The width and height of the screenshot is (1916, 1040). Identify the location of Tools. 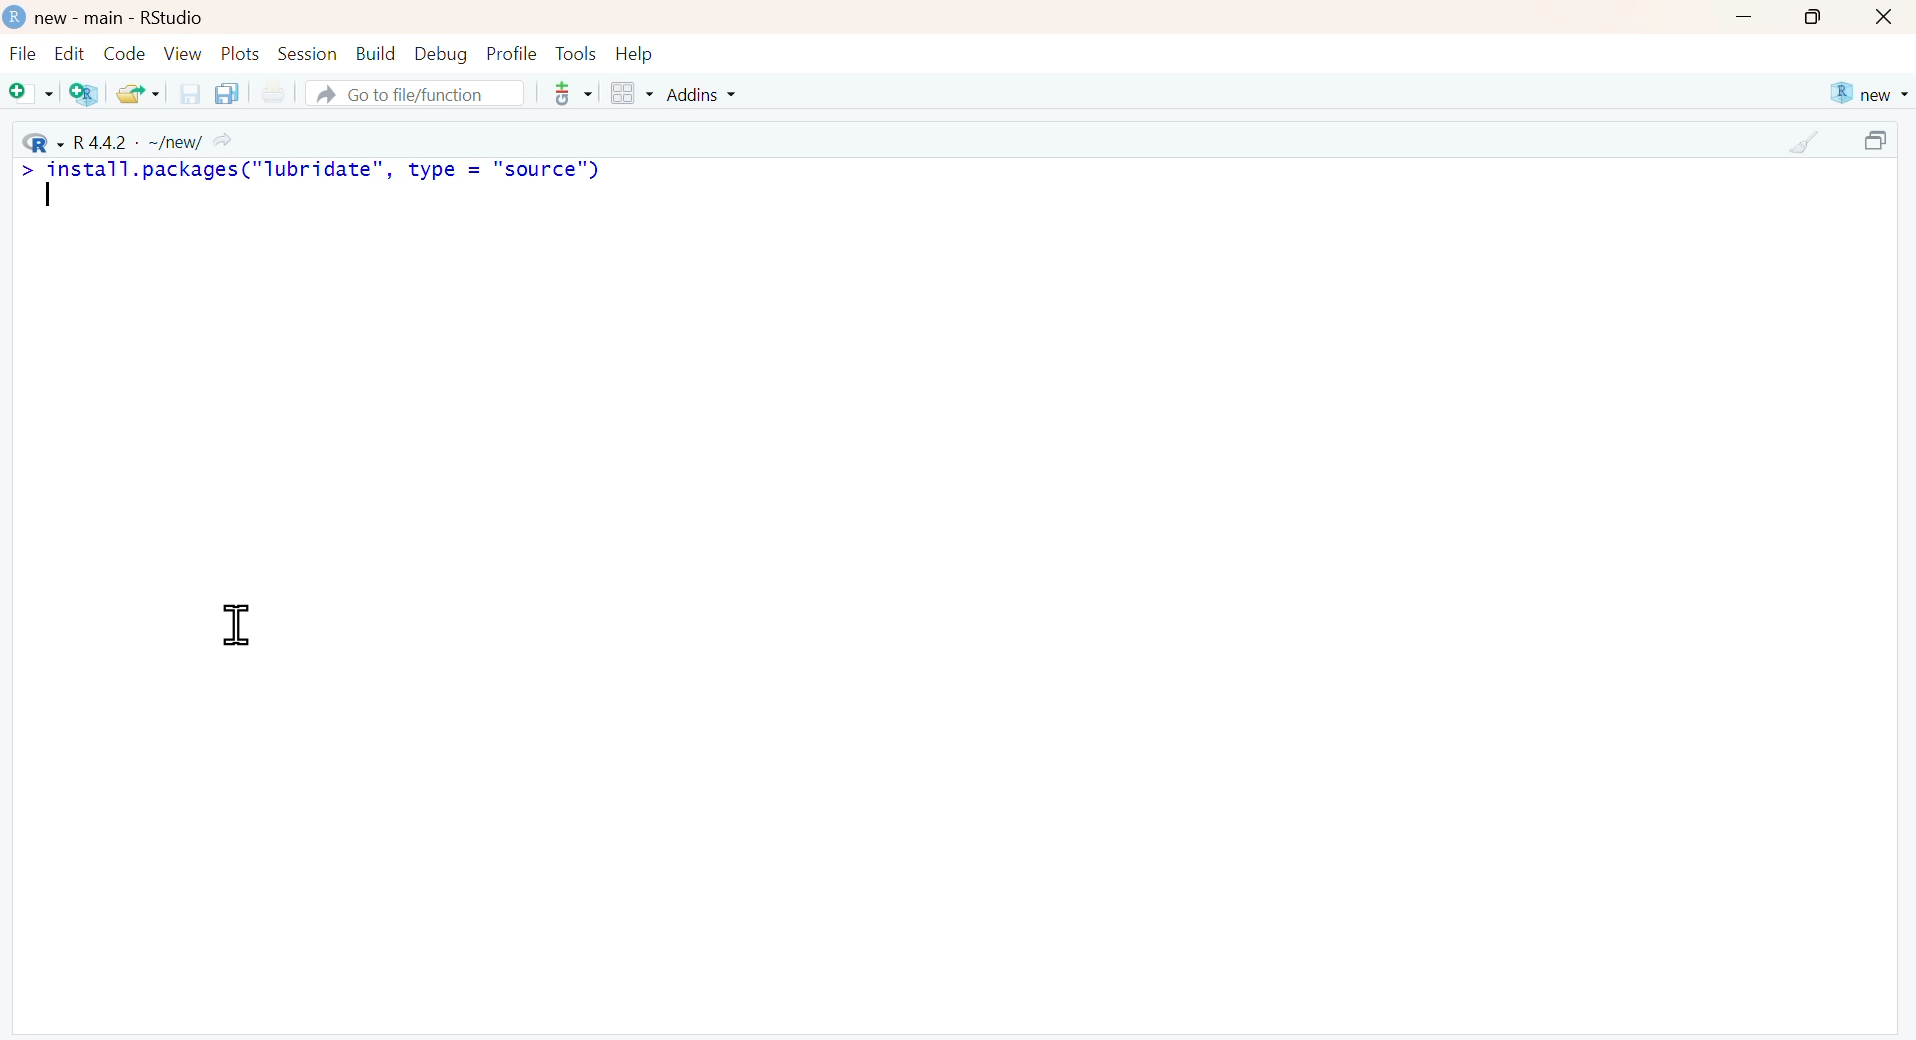
(576, 53).